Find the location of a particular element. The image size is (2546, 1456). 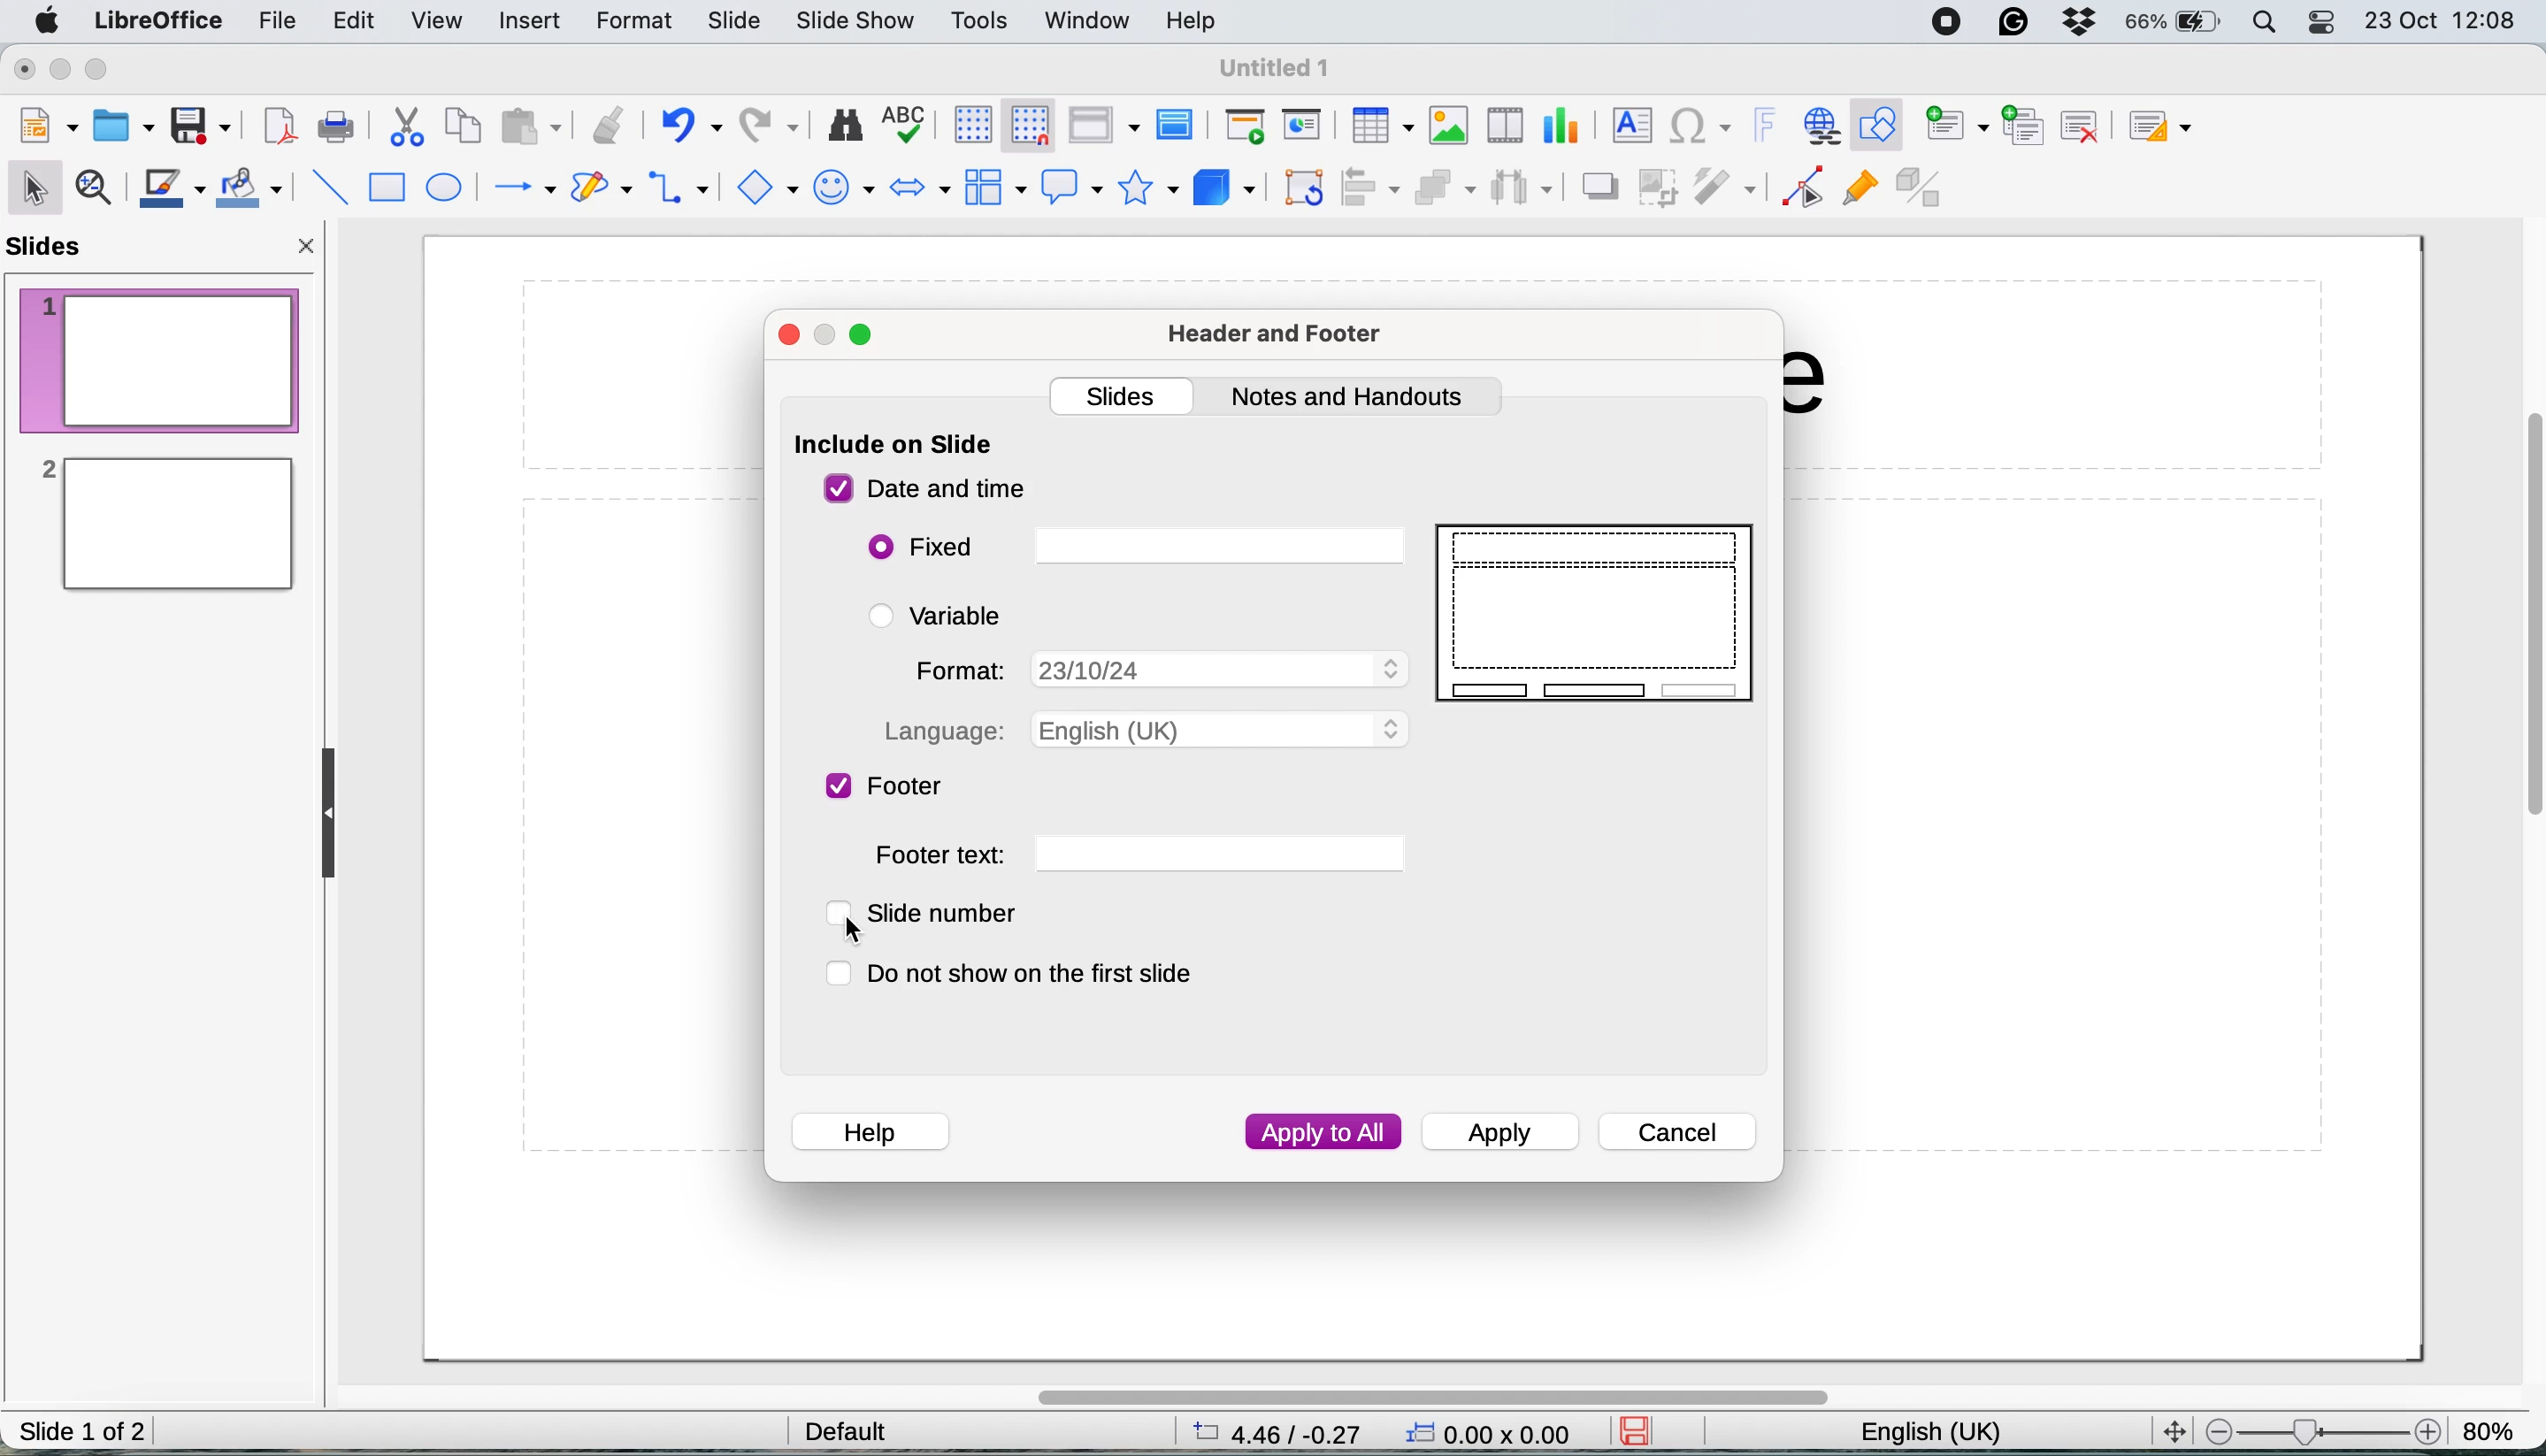

grammarly is located at coordinates (2017, 24).